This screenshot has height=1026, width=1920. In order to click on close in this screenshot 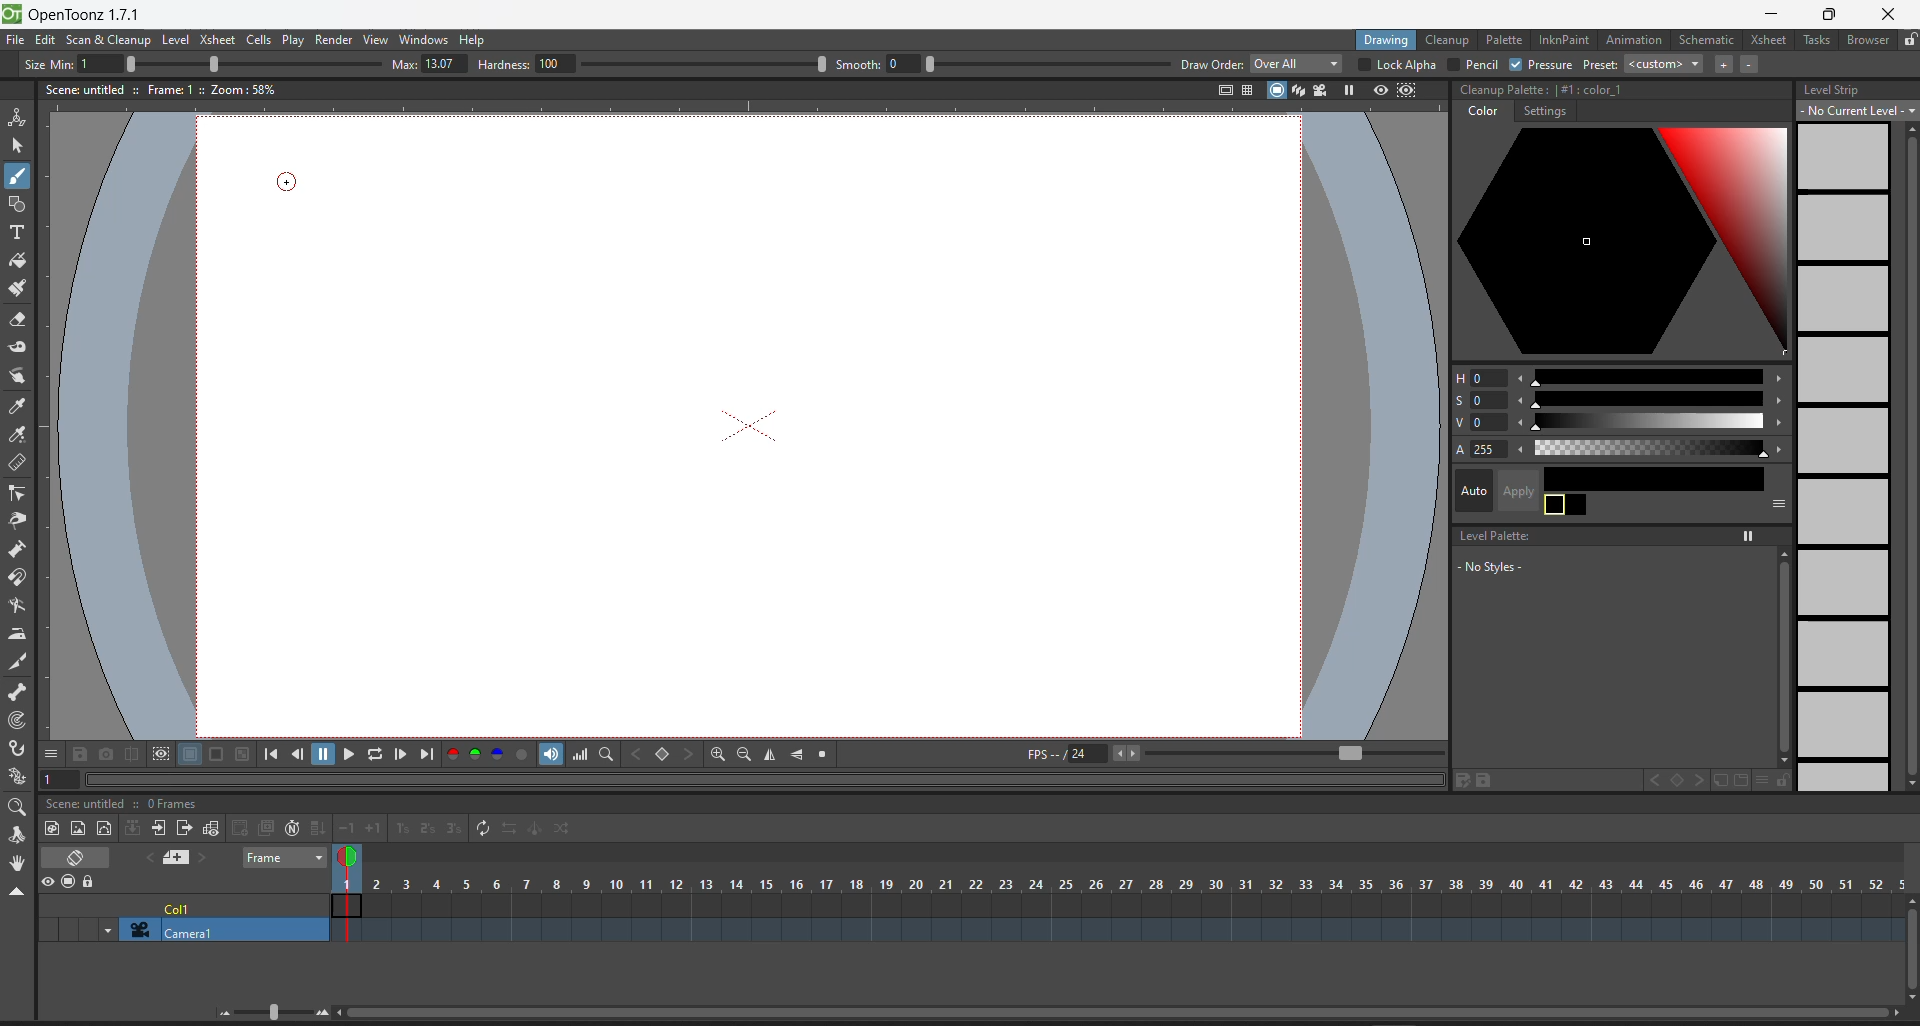, I will do `click(1892, 14)`.